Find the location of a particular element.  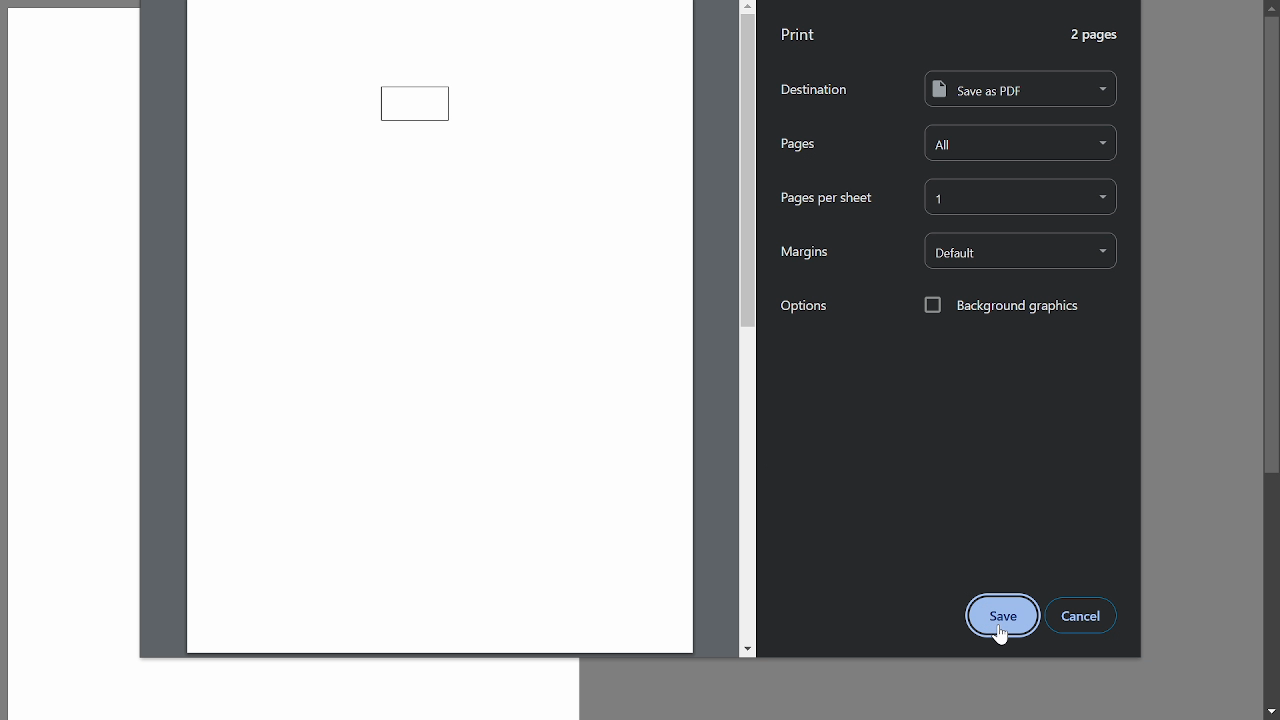

save is located at coordinates (1005, 614).